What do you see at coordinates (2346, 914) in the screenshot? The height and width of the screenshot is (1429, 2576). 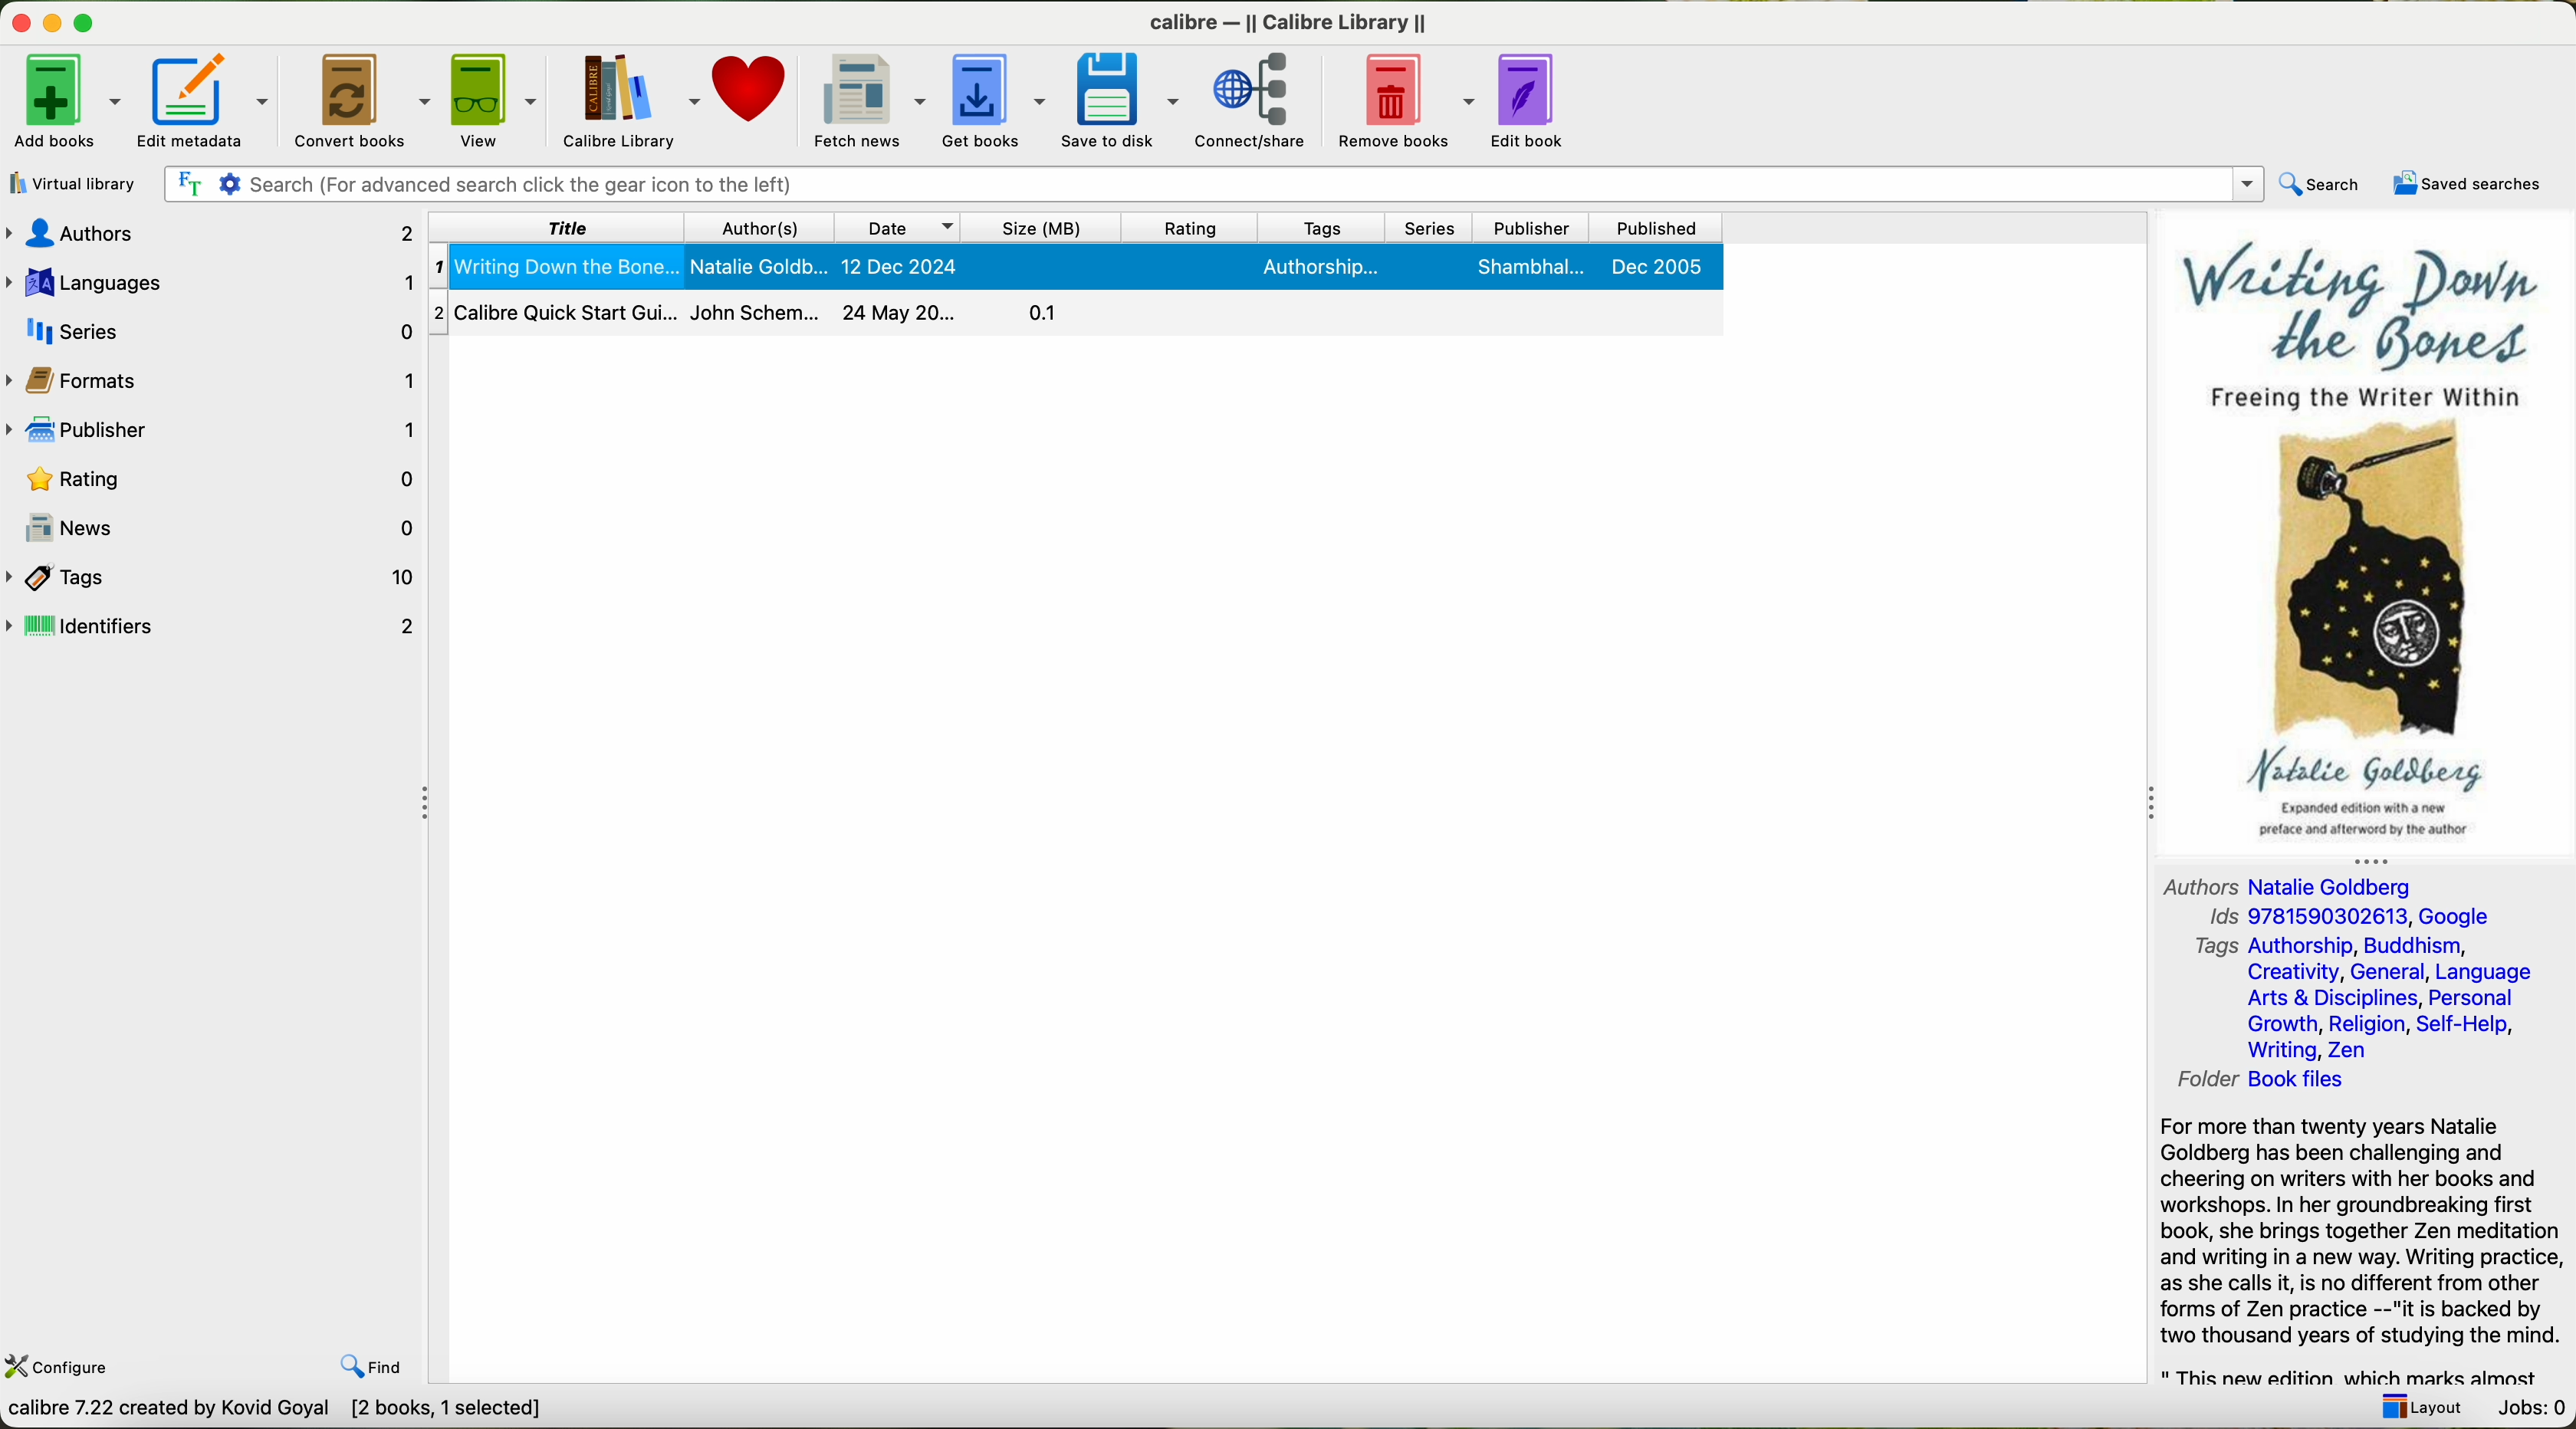 I see `ids` at bounding box center [2346, 914].